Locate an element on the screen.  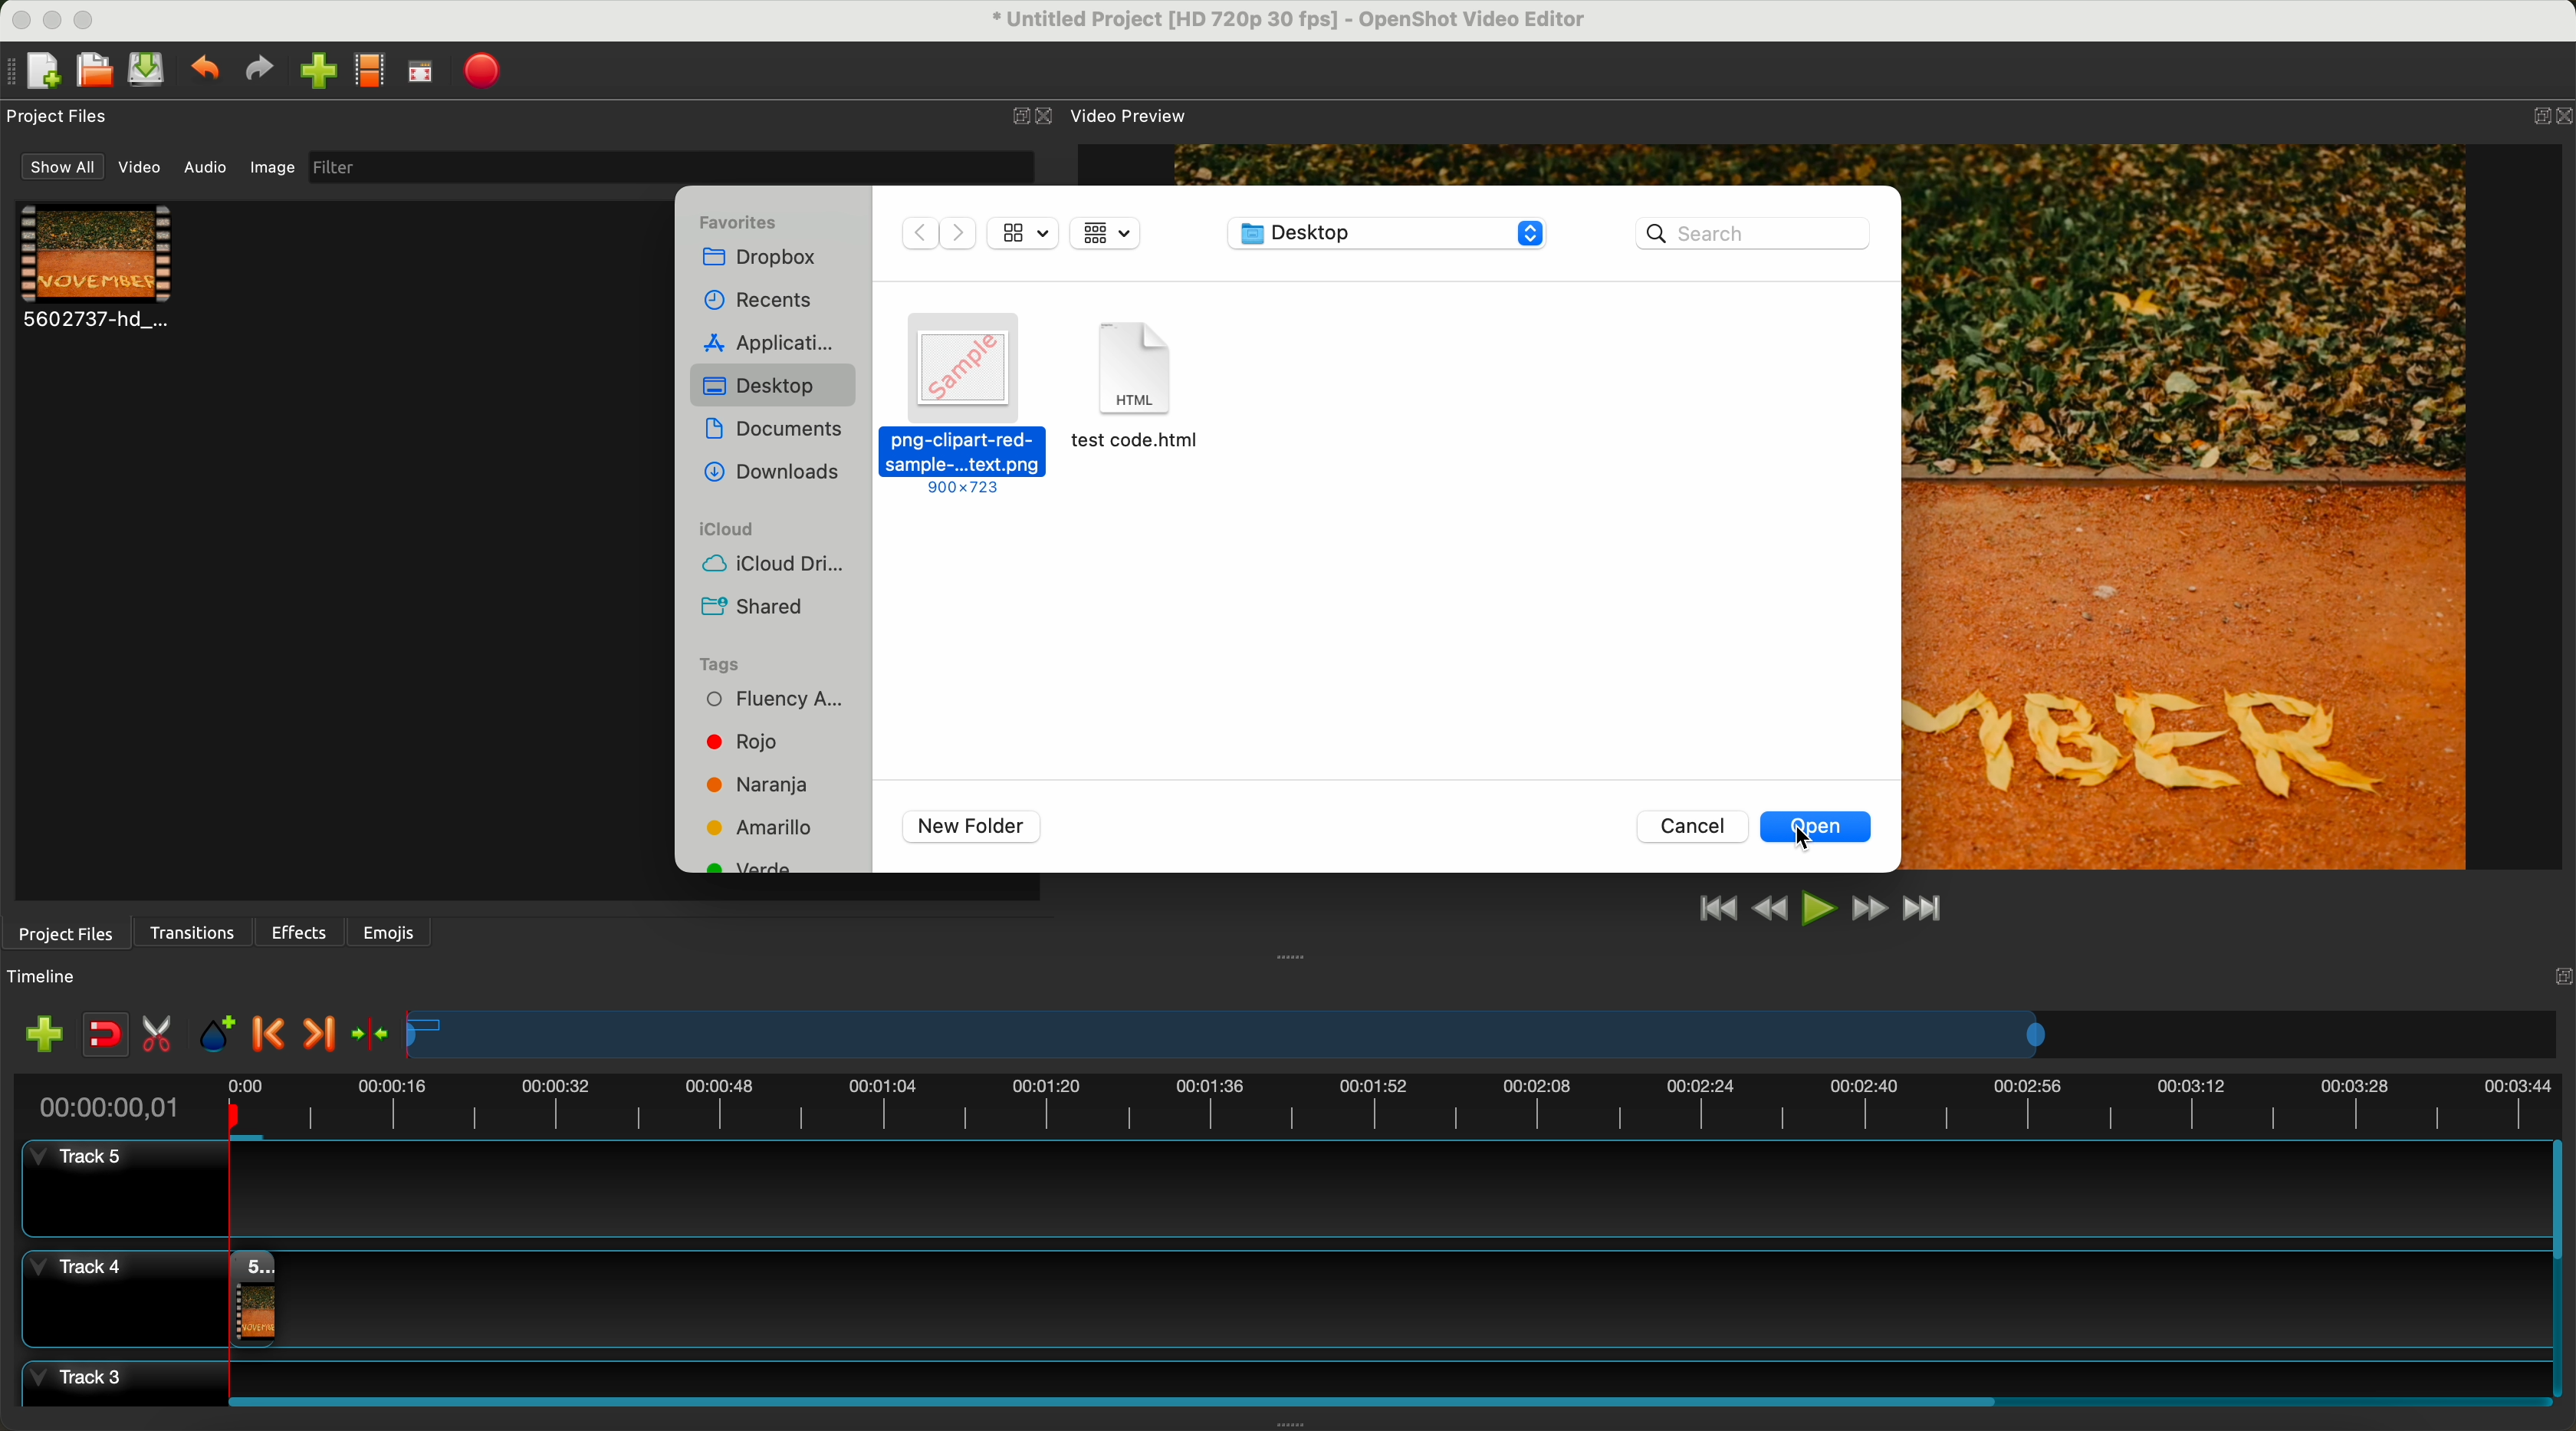
navigate arrows is located at coordinates (938, 232).